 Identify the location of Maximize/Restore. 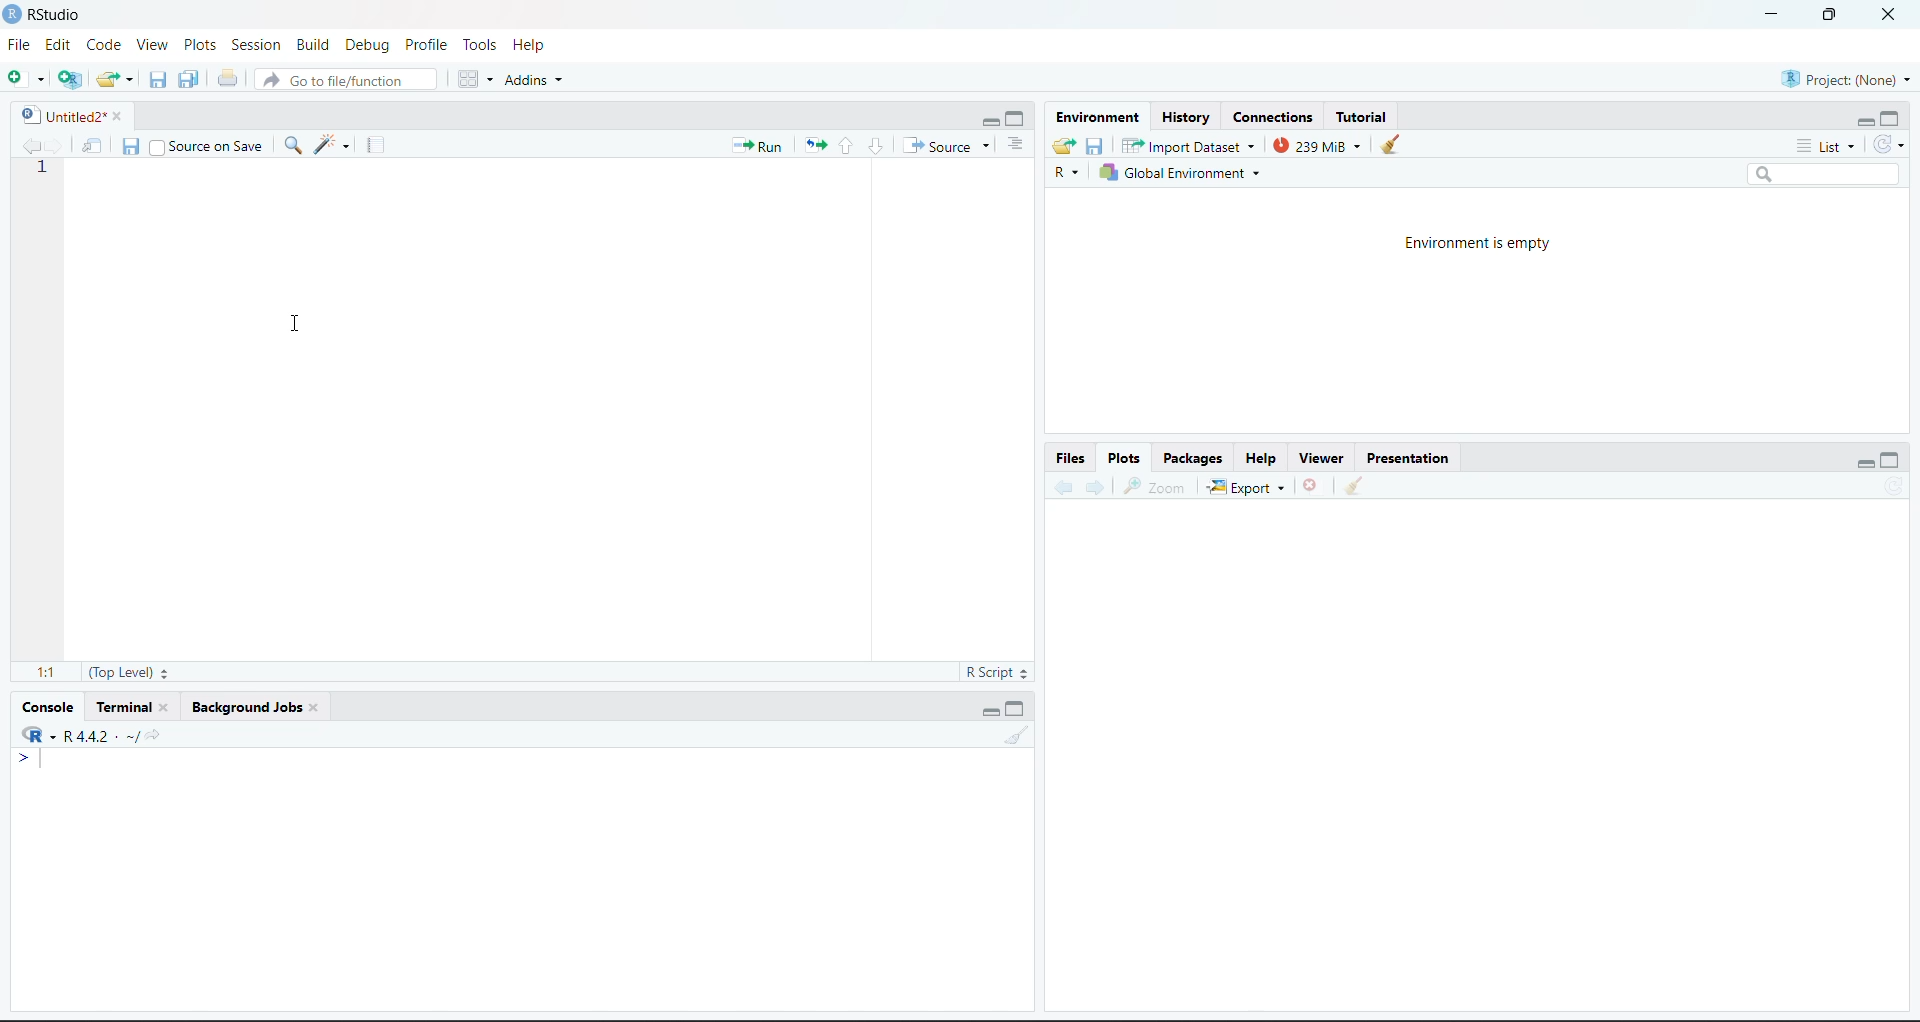
(1829, 15).